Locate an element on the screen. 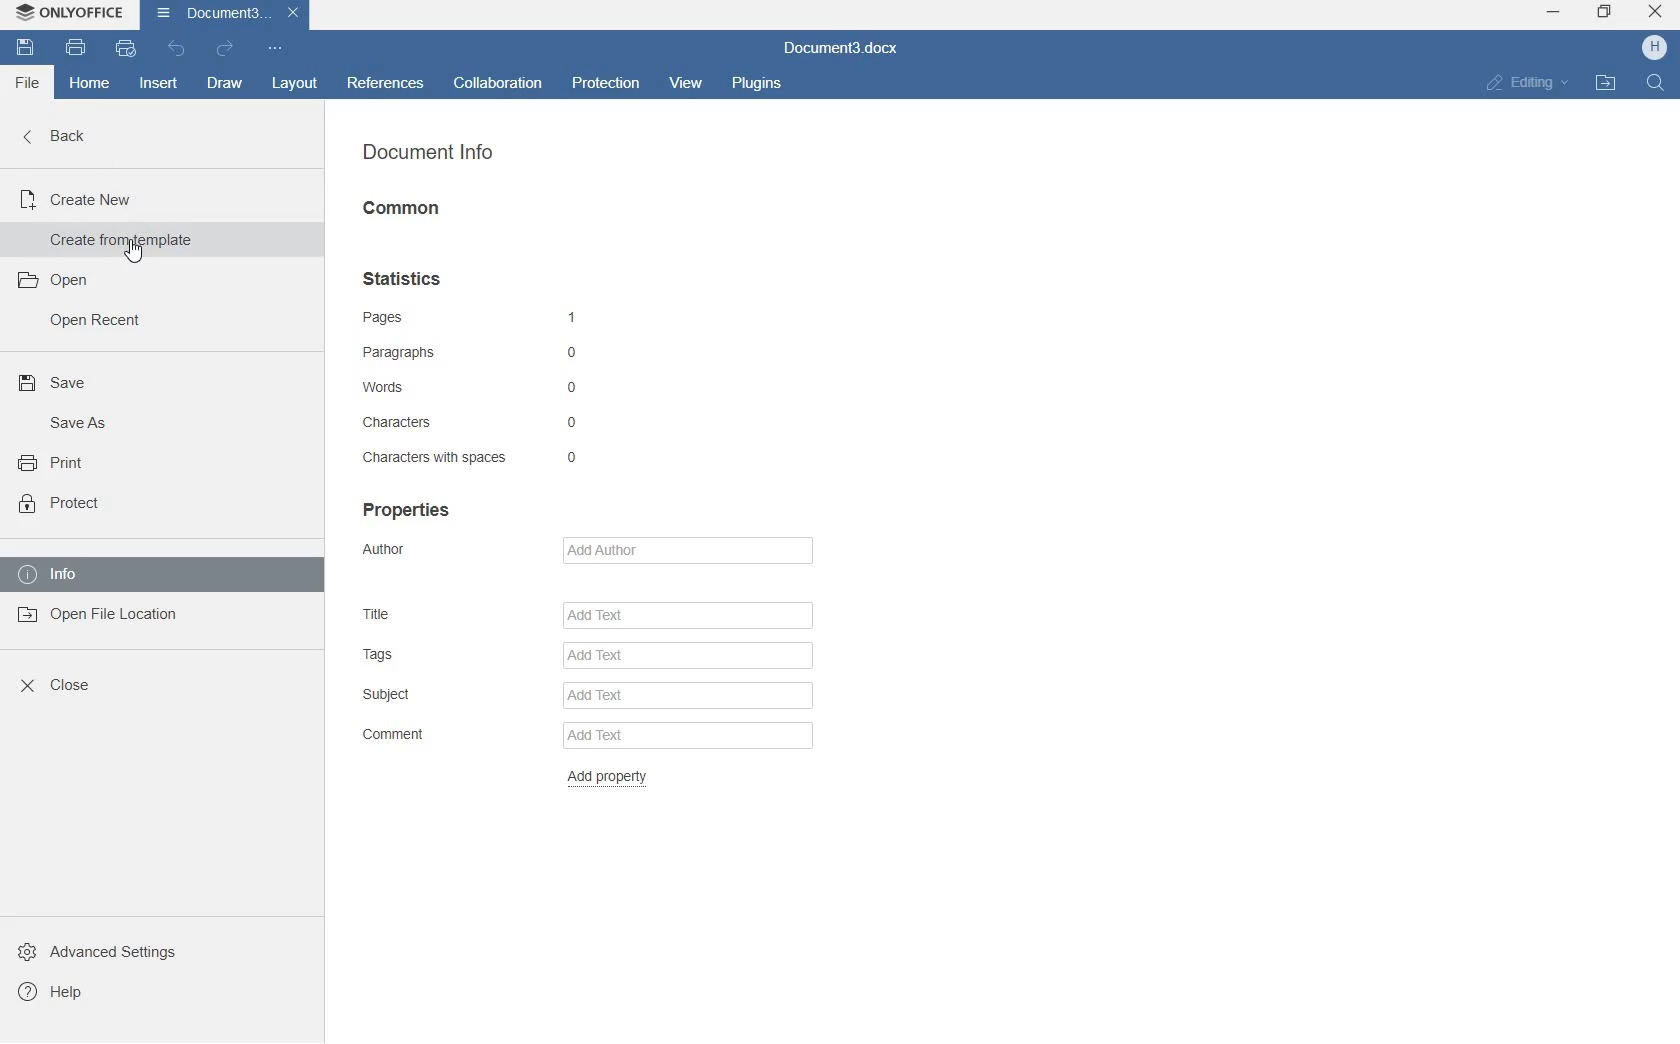 This screenshot has width=1680, height=1044. protect is located at coordinates (58, 506).